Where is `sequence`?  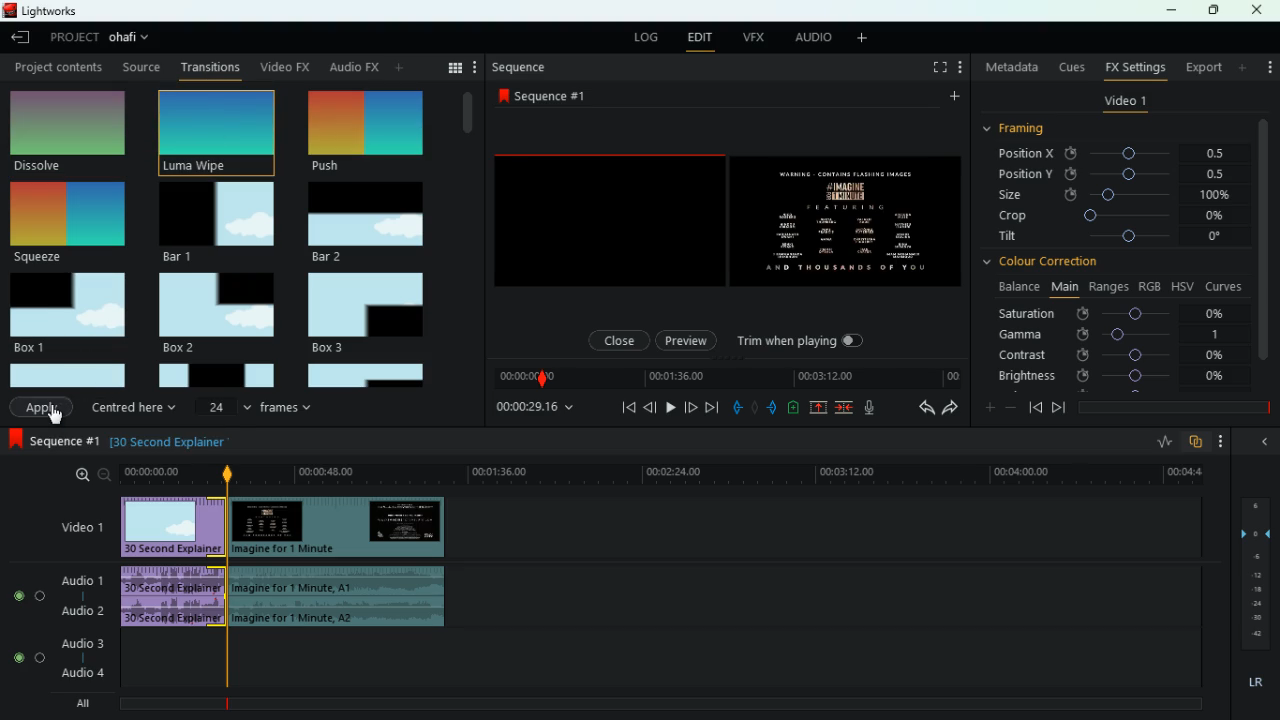
sequence is located at coordinates (55, 442).